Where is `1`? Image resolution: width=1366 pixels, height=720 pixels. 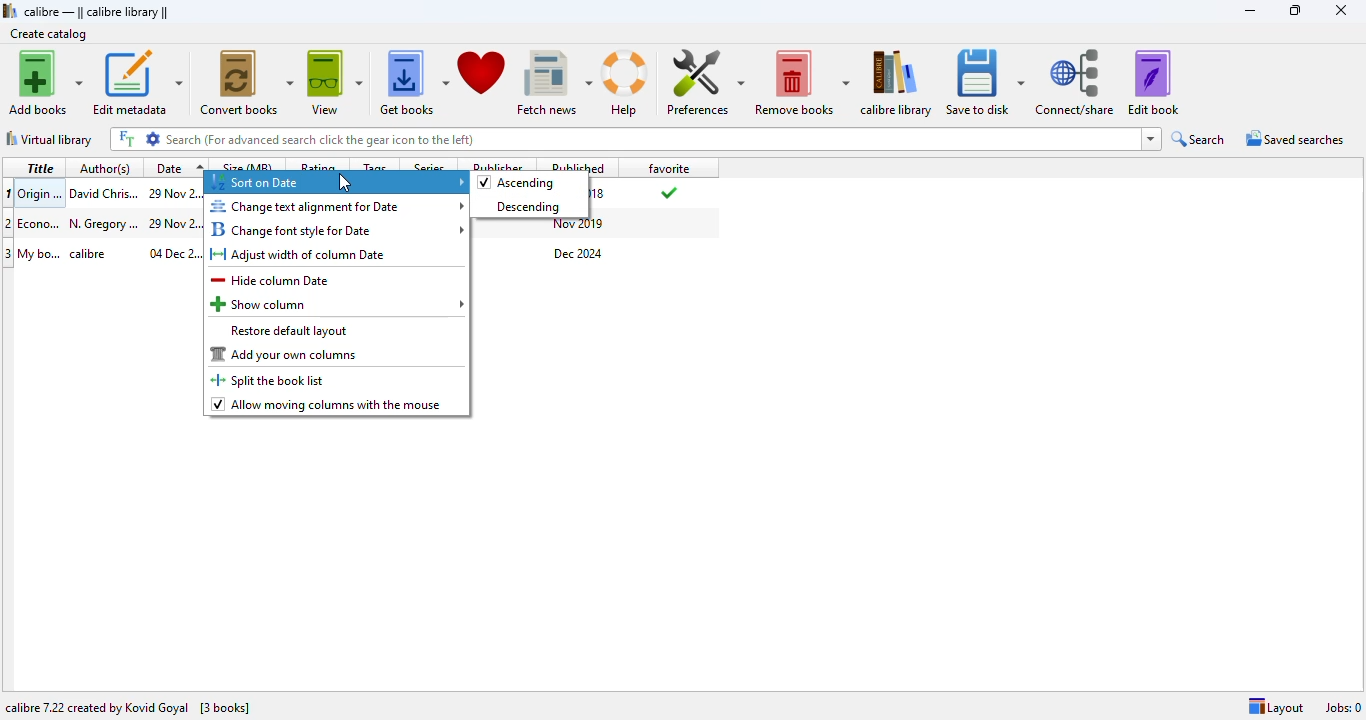
1 is located at coordinates (9, 192).